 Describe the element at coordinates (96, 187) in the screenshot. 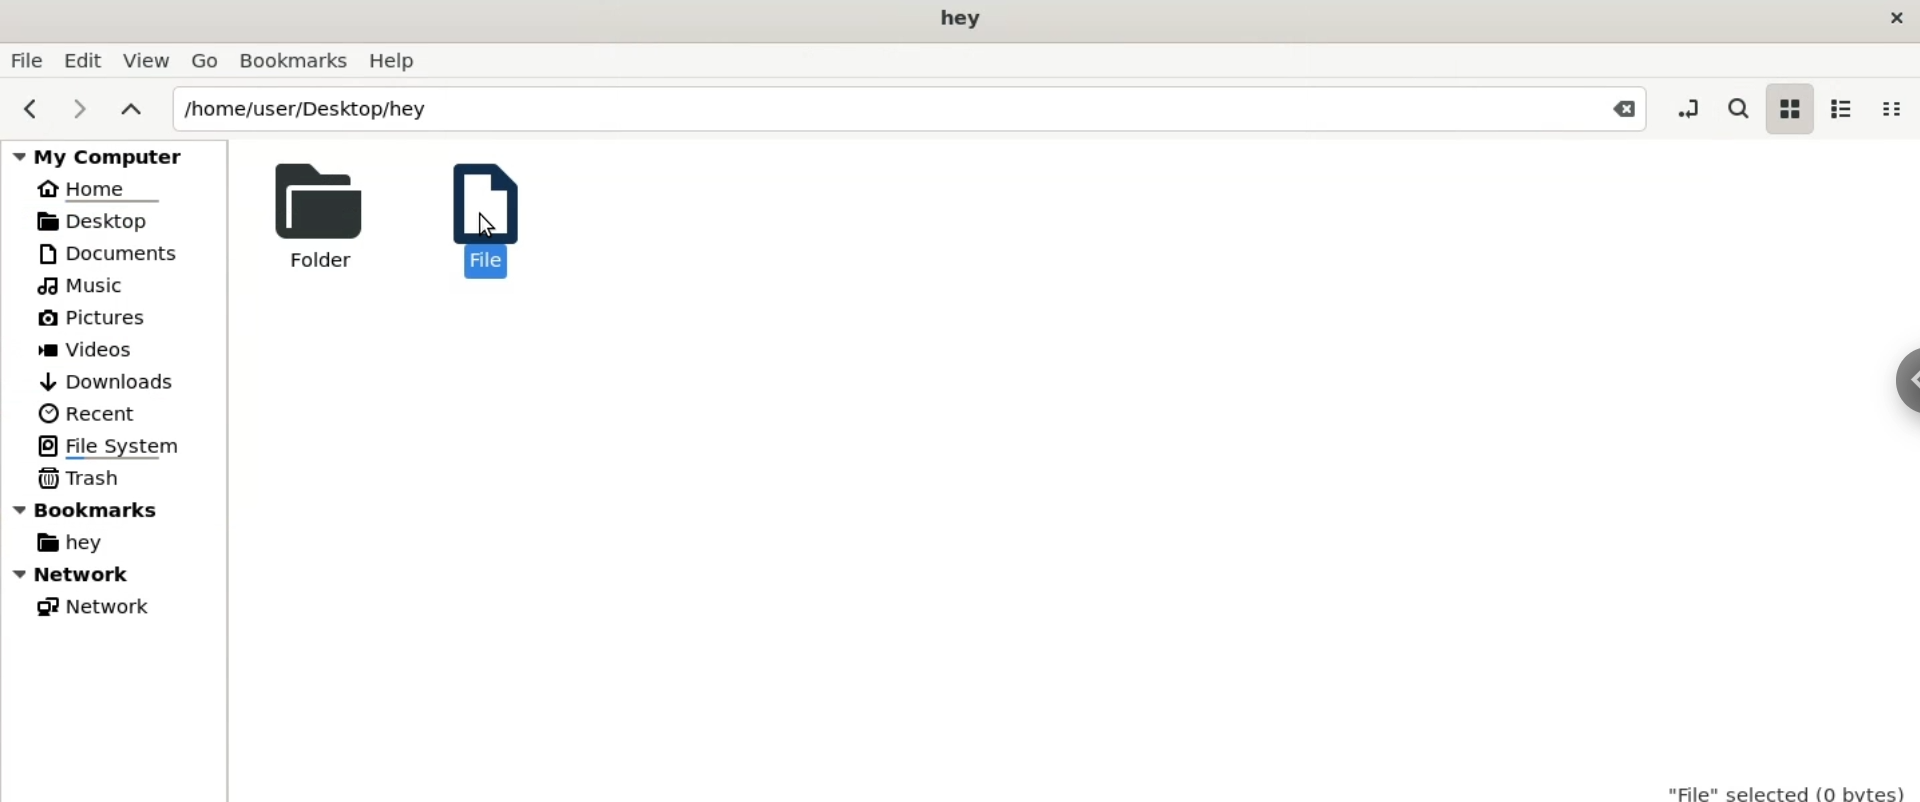

I see `home` at that location.